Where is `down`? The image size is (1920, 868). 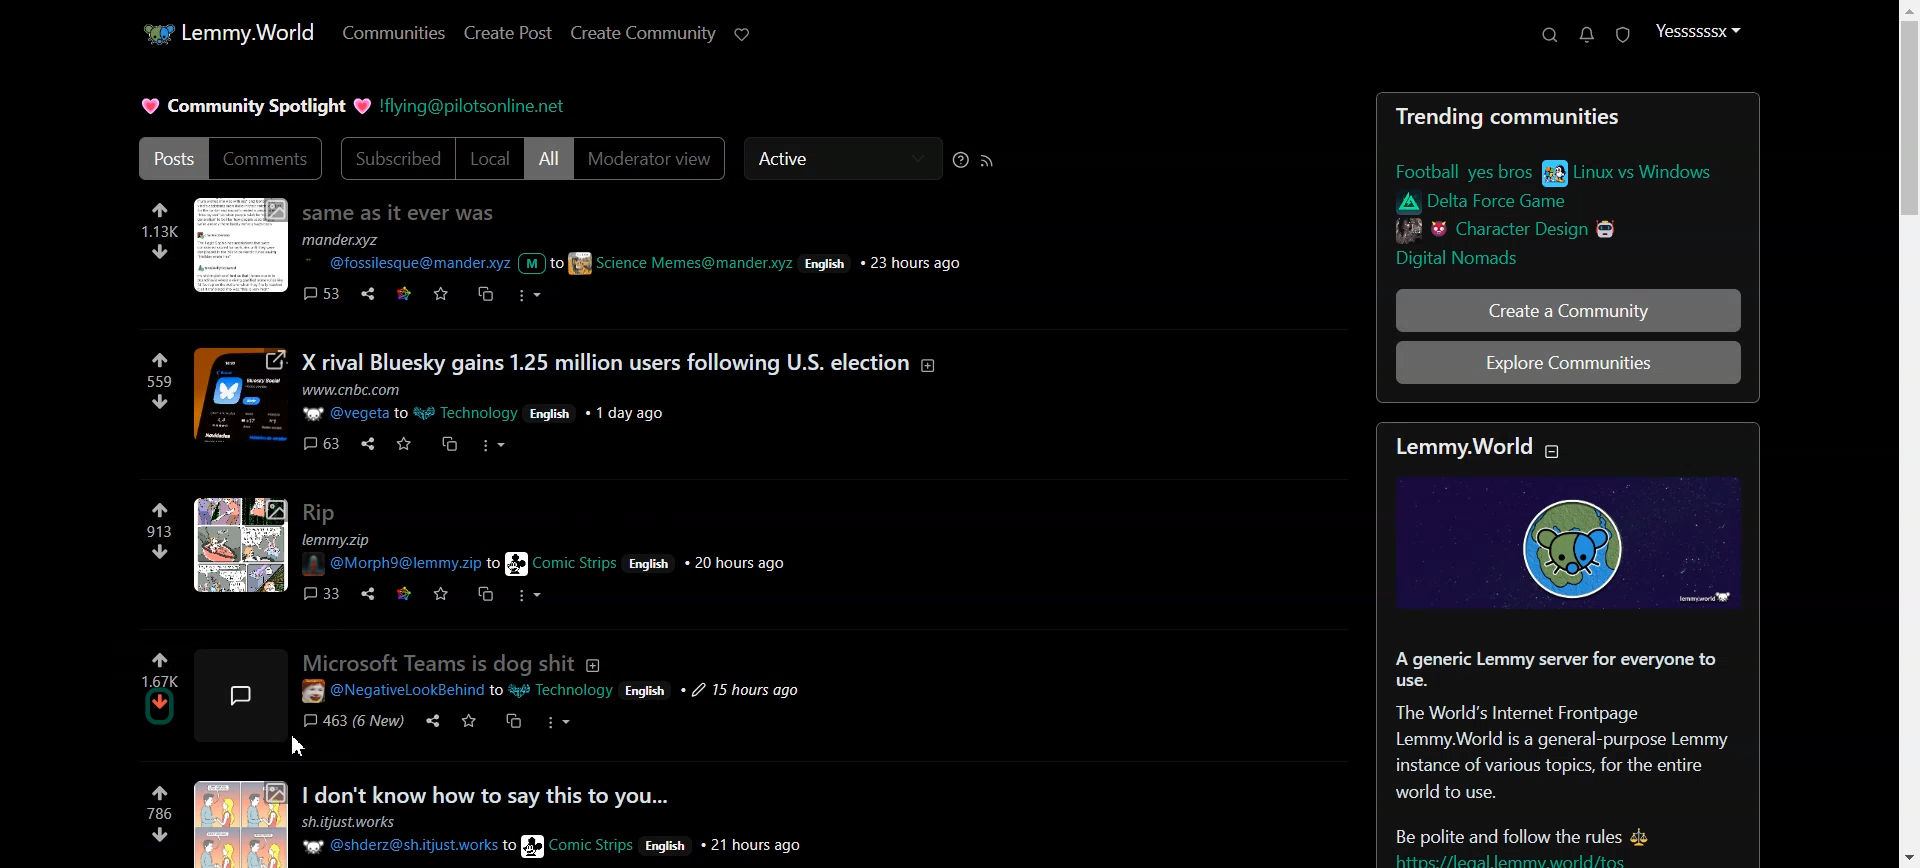
down is located at coordinates (159, 250).